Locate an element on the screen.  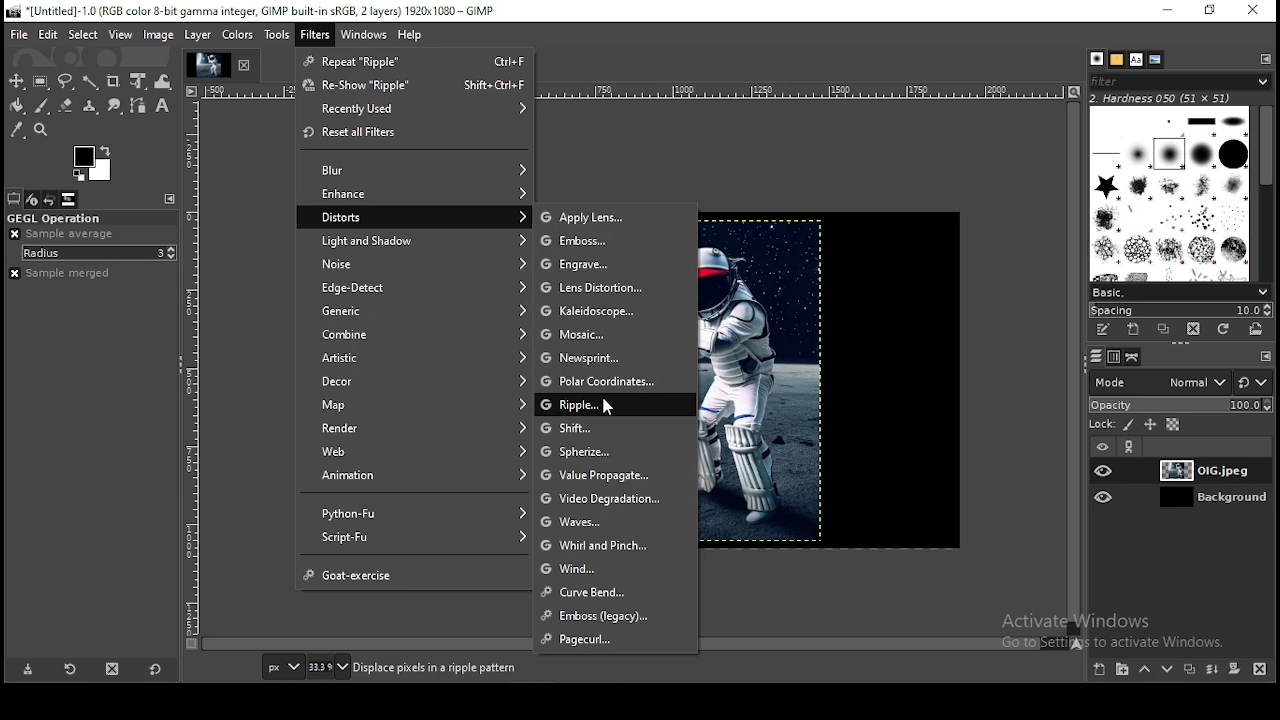
emboss (legacy) is located at coordinates (614, 615).